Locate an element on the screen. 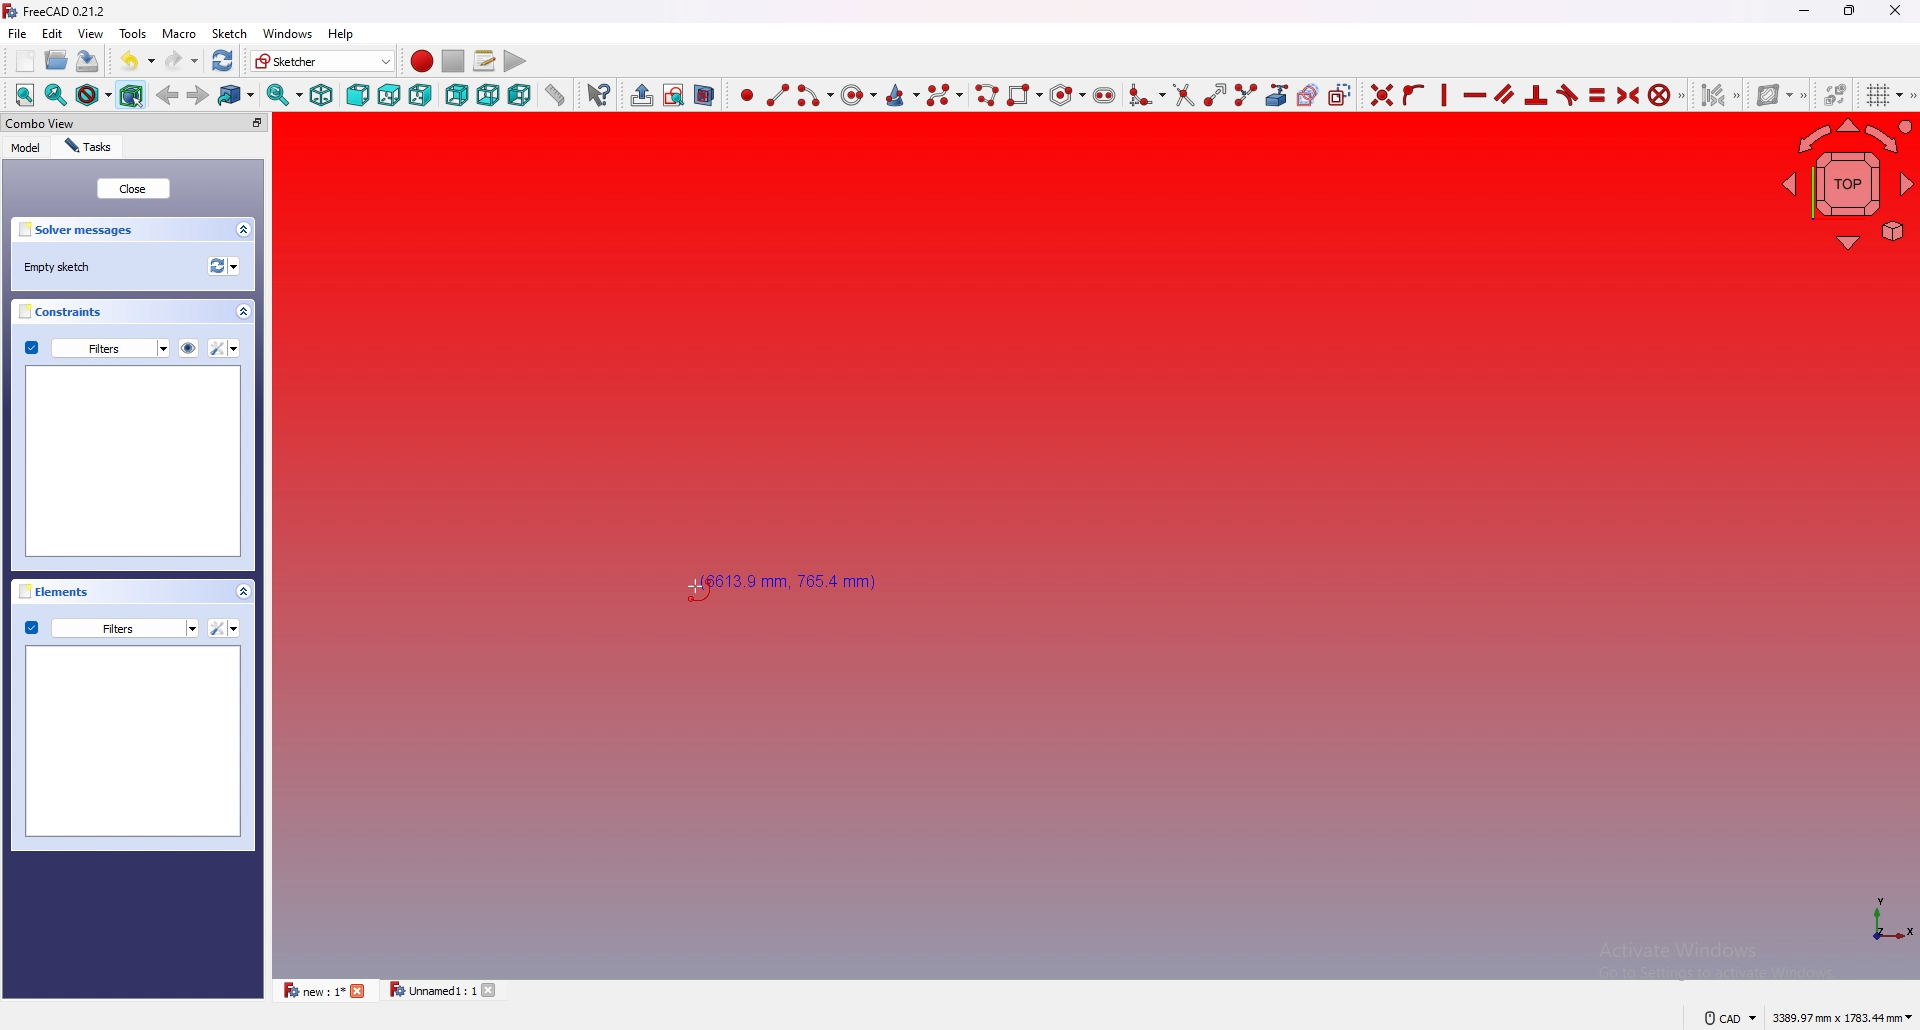  new is located at coordinates (23, 61).